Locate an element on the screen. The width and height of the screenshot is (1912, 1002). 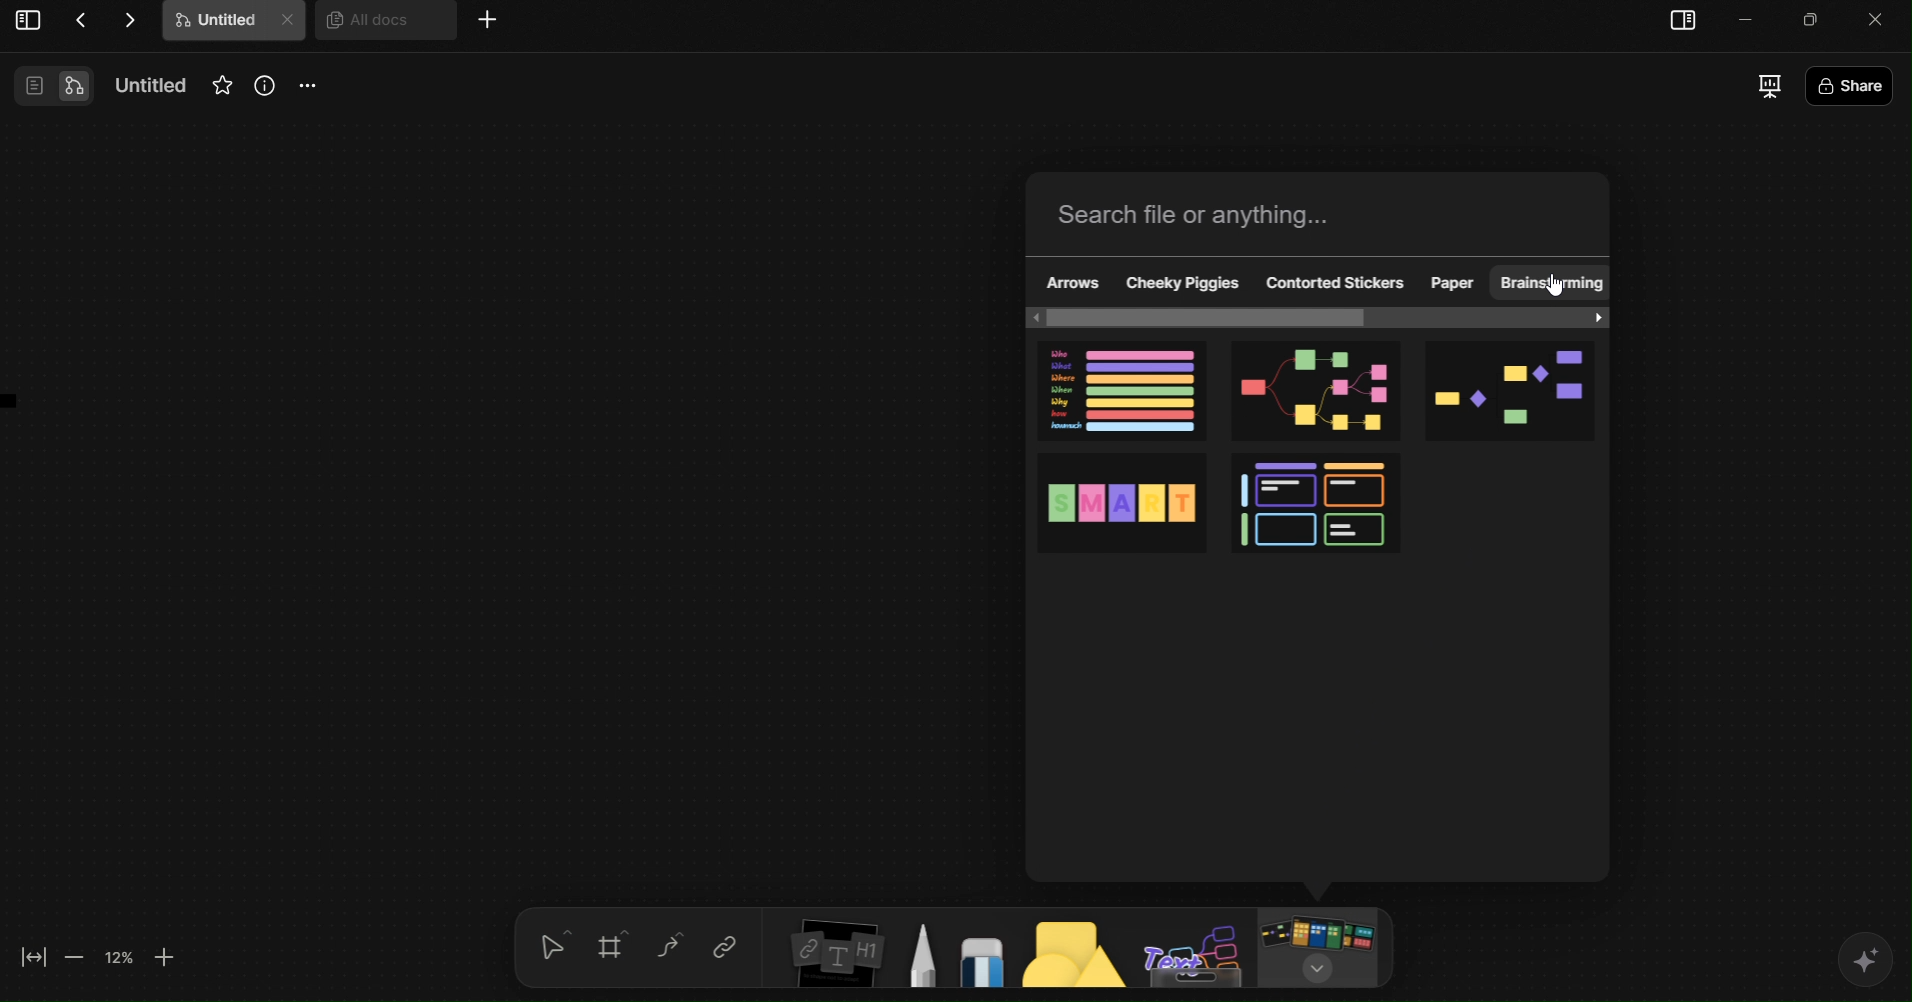
selection tool is located at coordinates (552, 946).